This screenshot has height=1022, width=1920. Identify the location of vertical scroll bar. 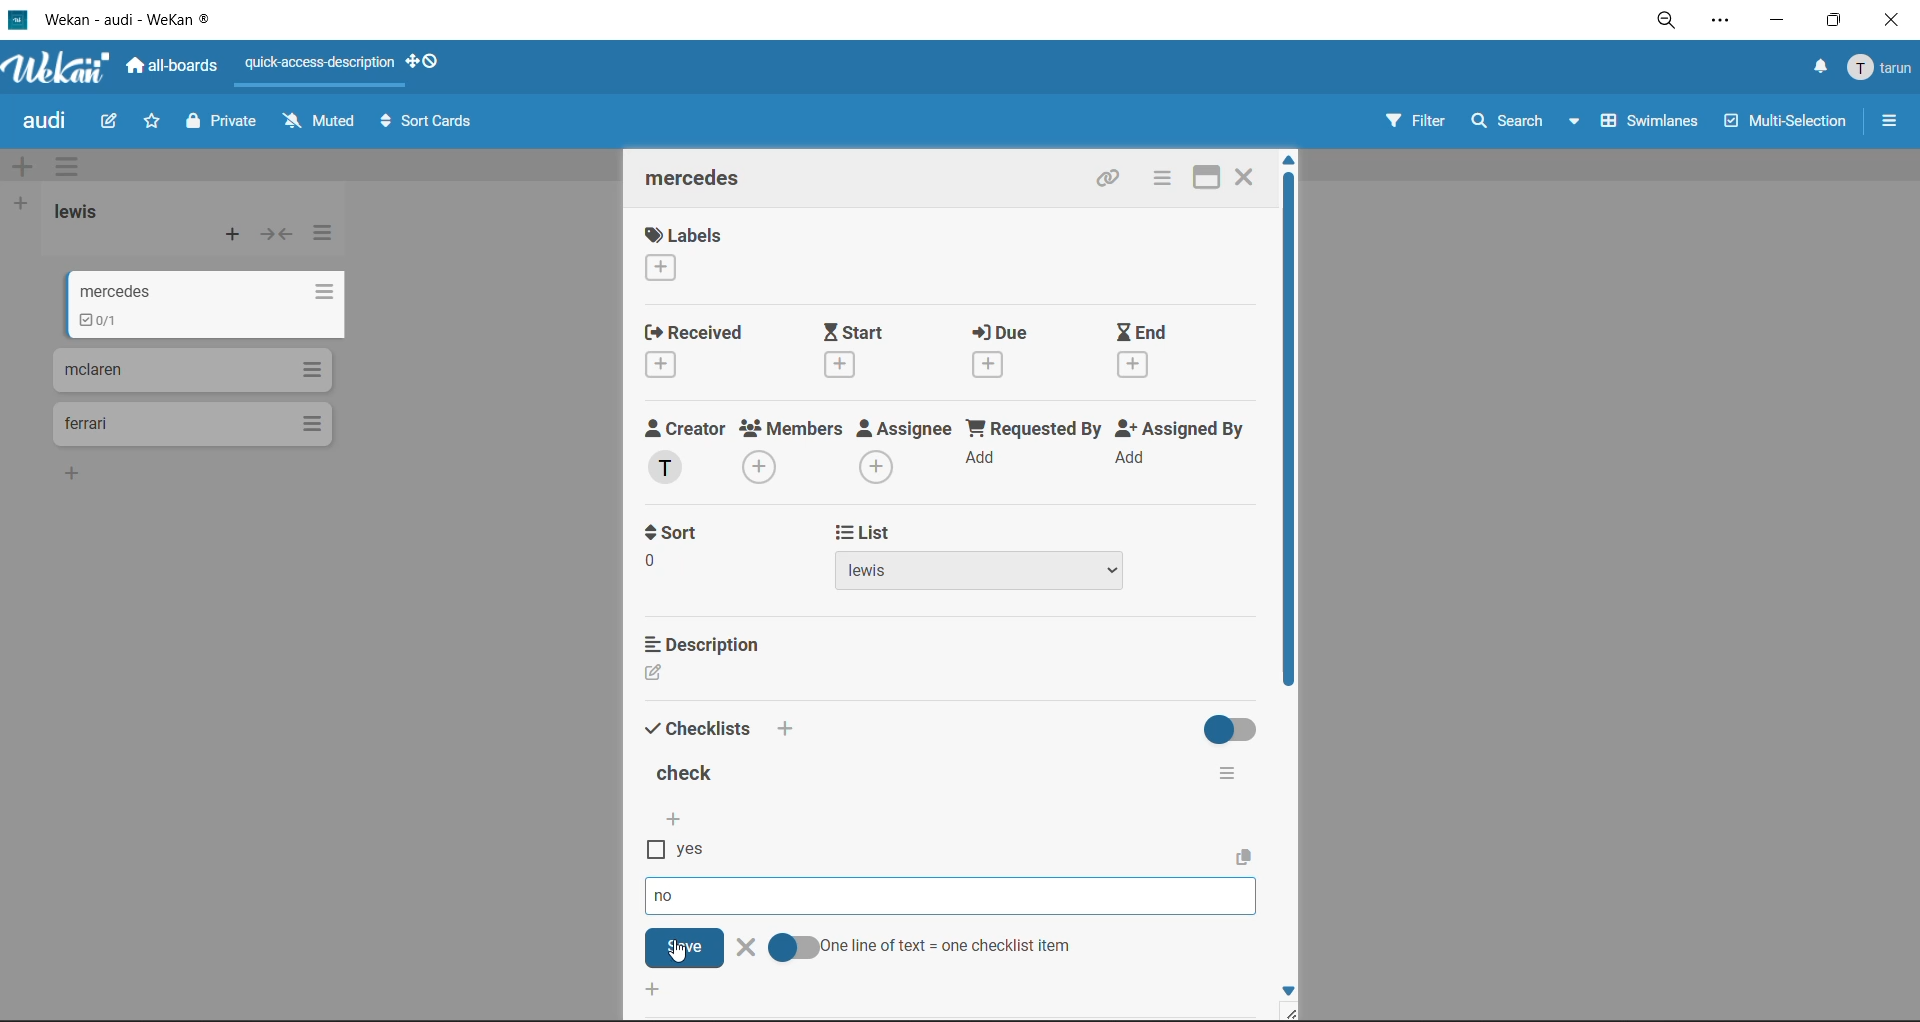
(1288, 444).